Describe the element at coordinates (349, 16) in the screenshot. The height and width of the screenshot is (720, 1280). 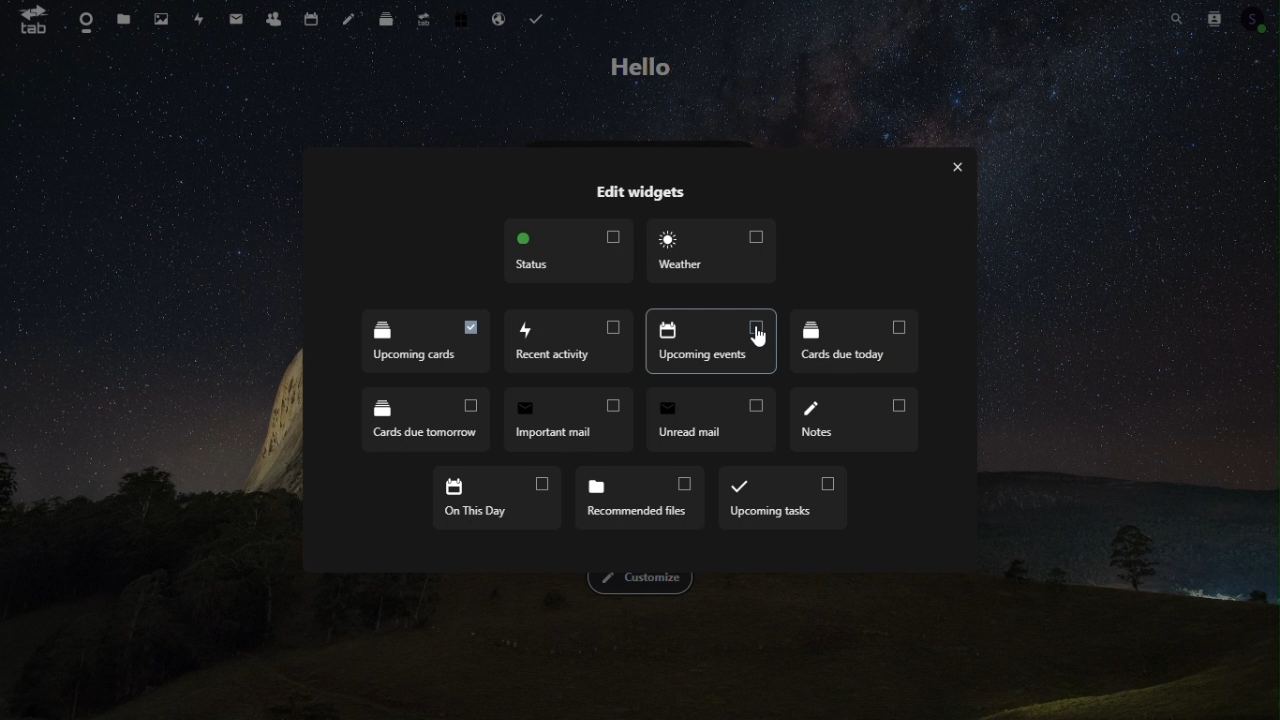
I see `Notes` at that location.